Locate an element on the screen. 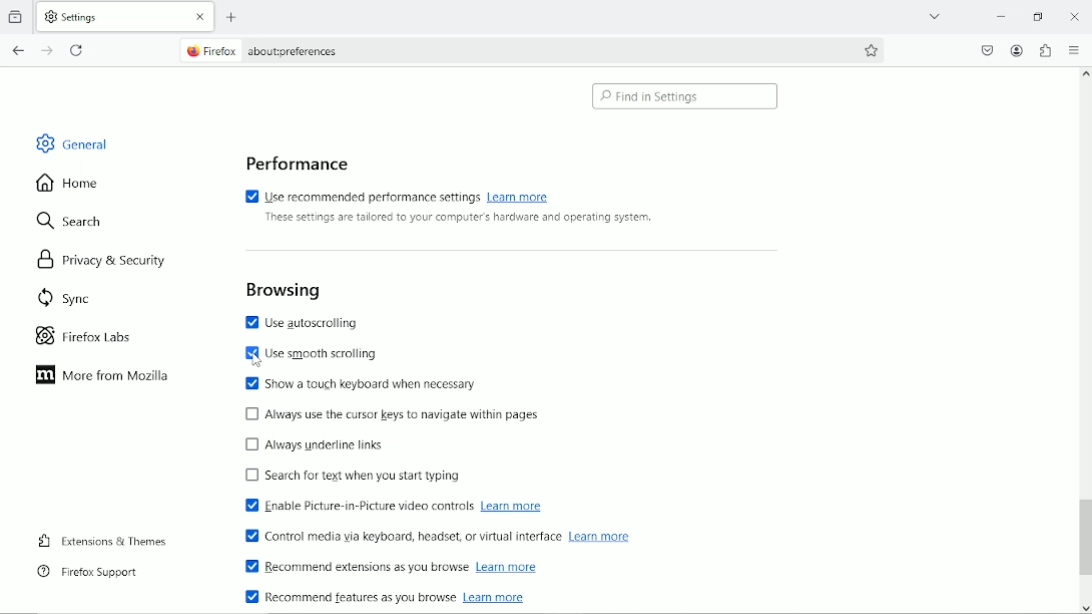 The width and height of the screenshot is (1092, 614). Learn more is located at coordinates (513, 506).